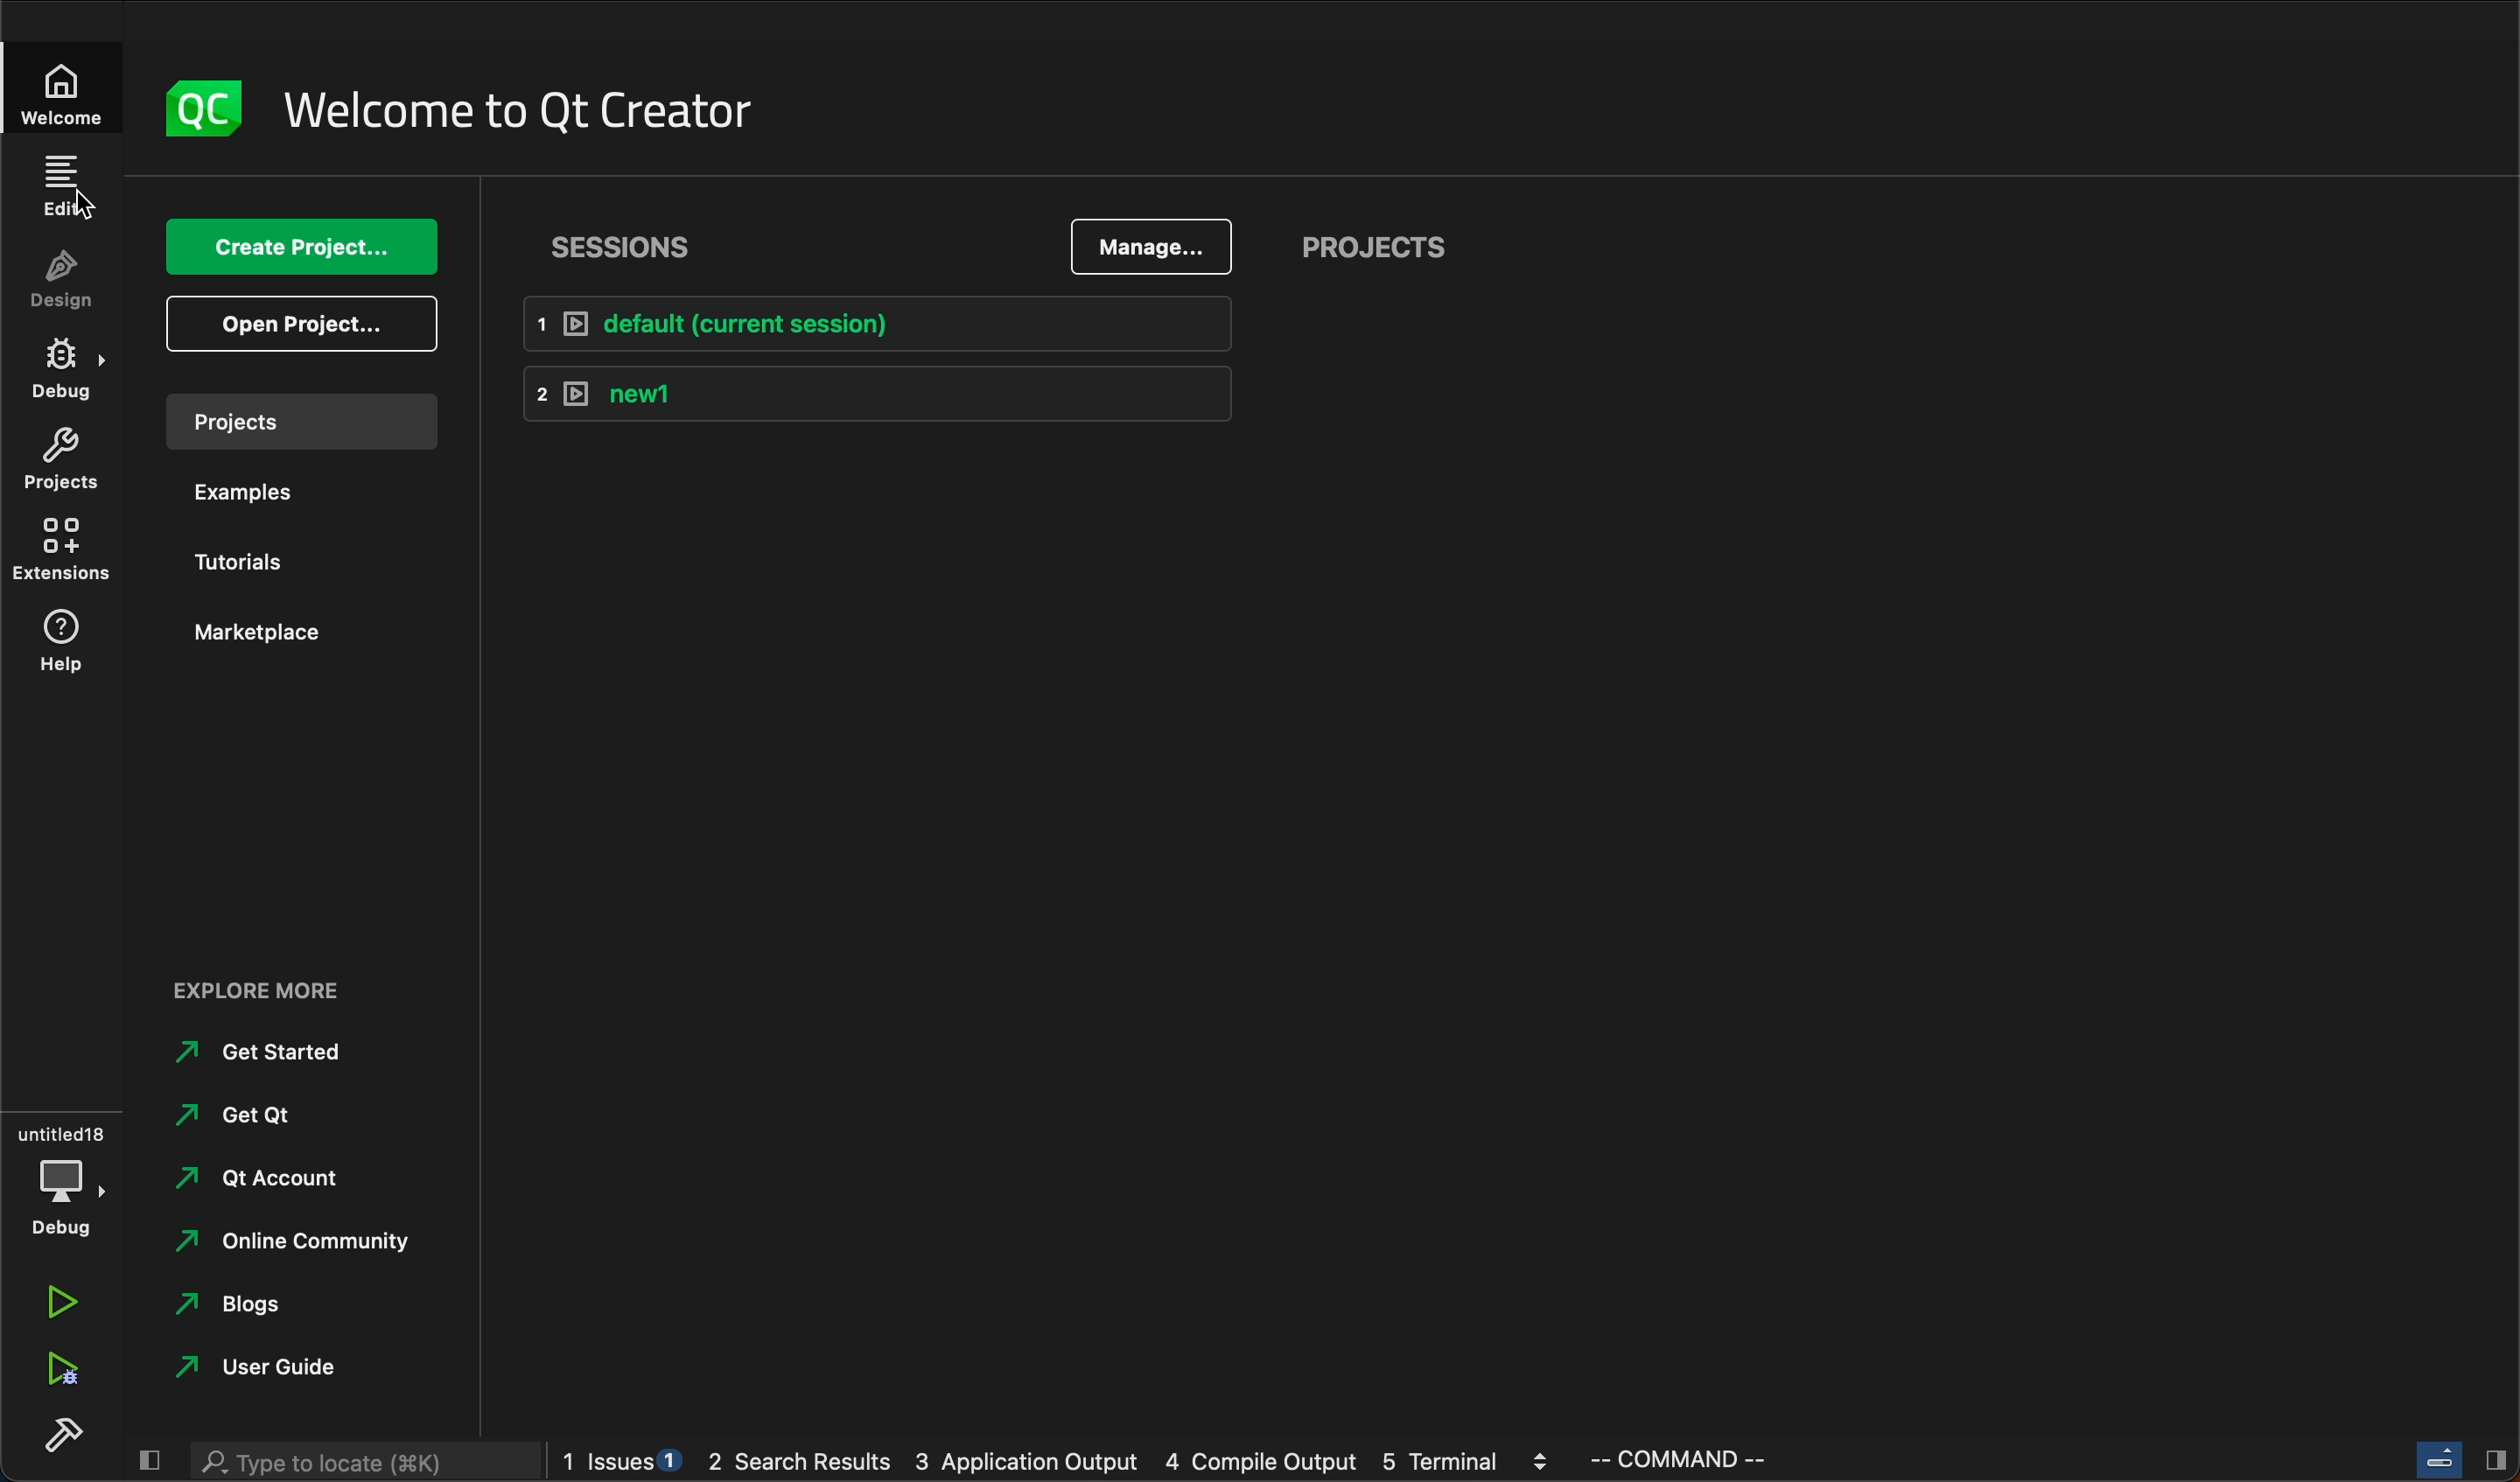  What do you see at coordinates (272, 1052) in the screenshot?
I see `started` at bounding box center [272, 1052].